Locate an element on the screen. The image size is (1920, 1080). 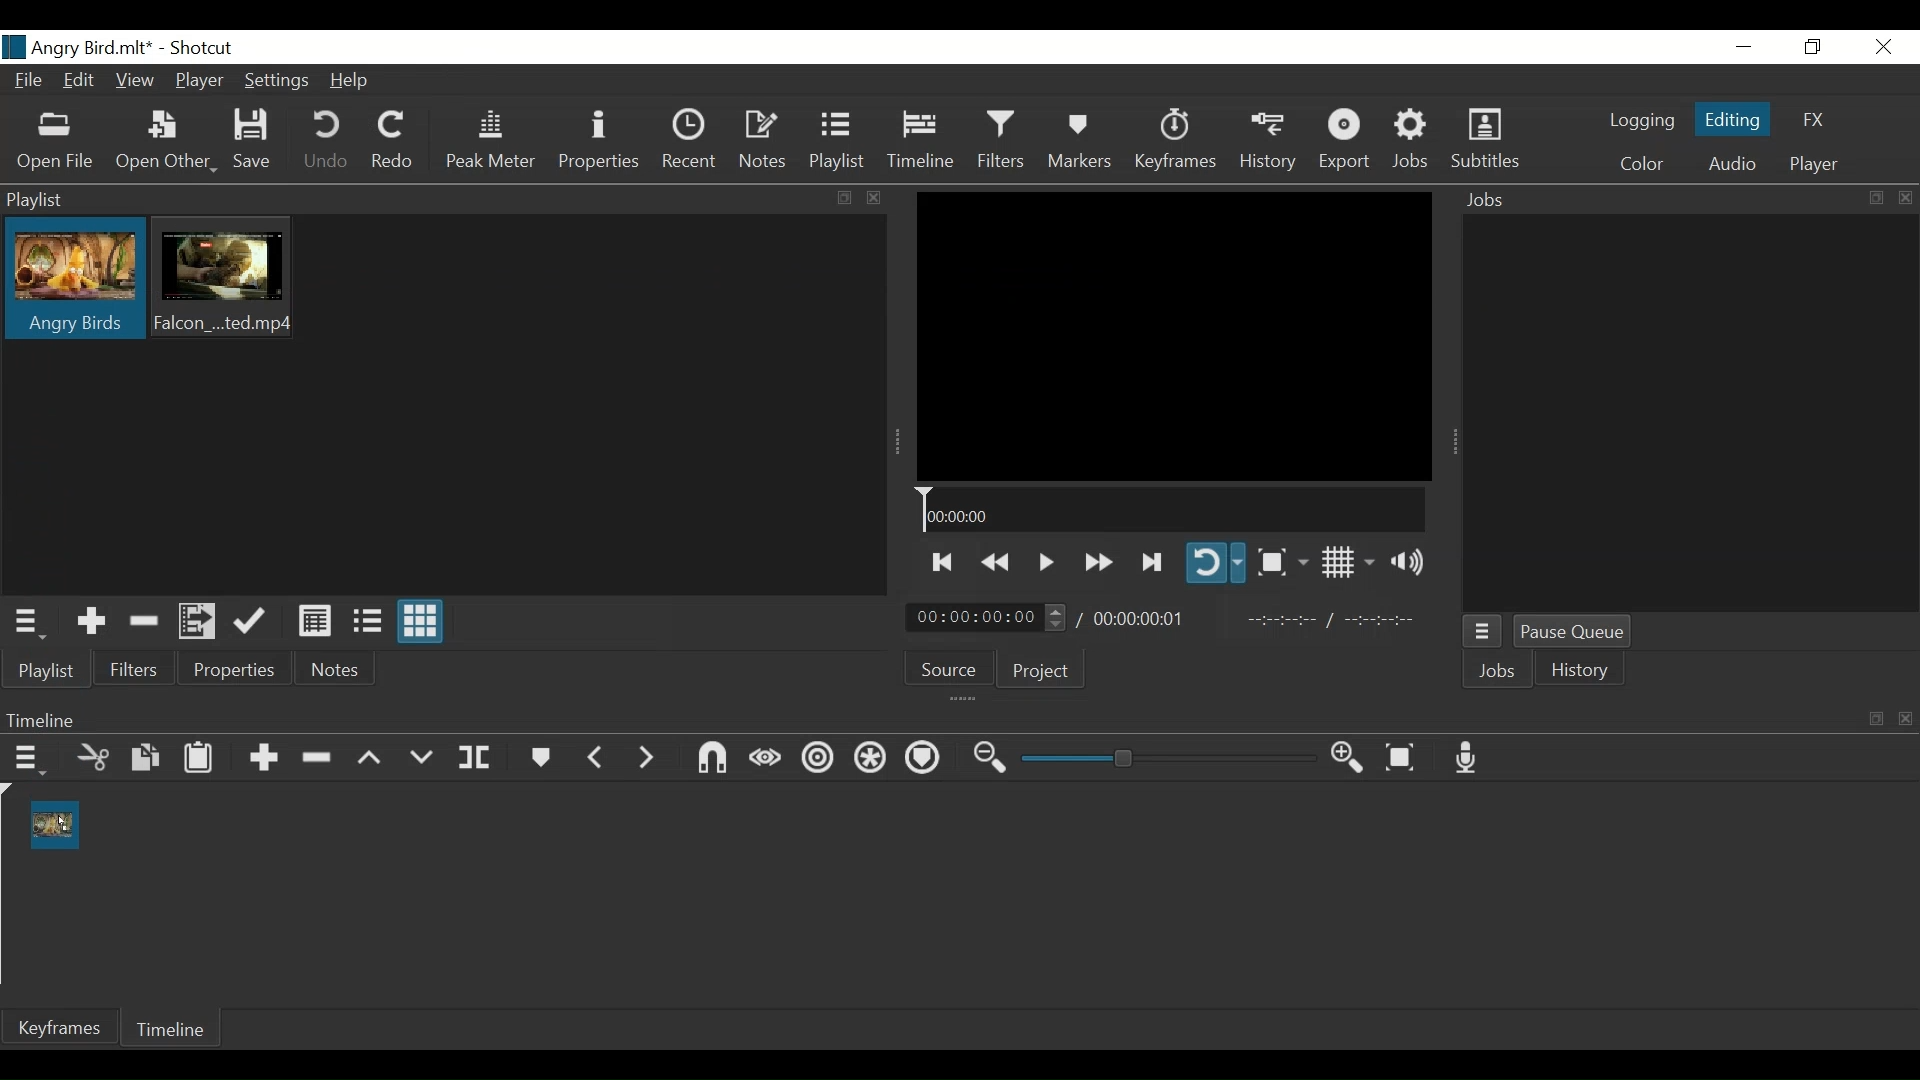
Filters is located at coordinates (137, 671).